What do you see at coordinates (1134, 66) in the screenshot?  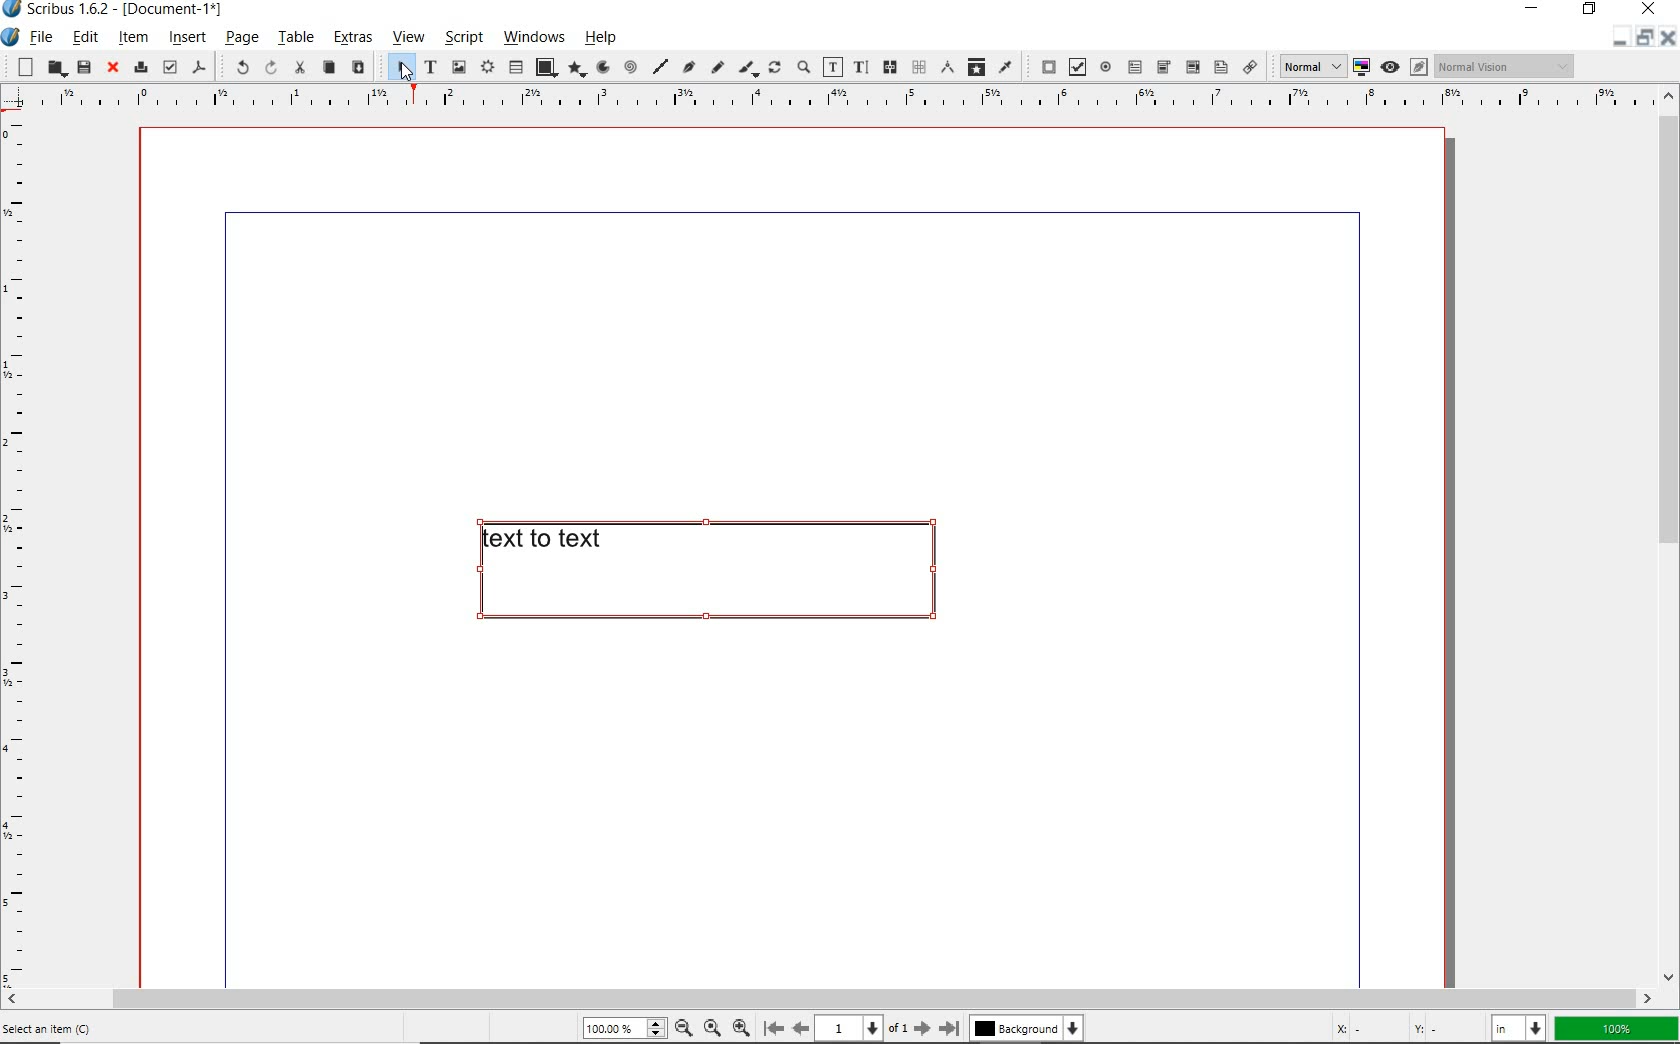 I see `pdf text field` at bounding box center [1134, 66].